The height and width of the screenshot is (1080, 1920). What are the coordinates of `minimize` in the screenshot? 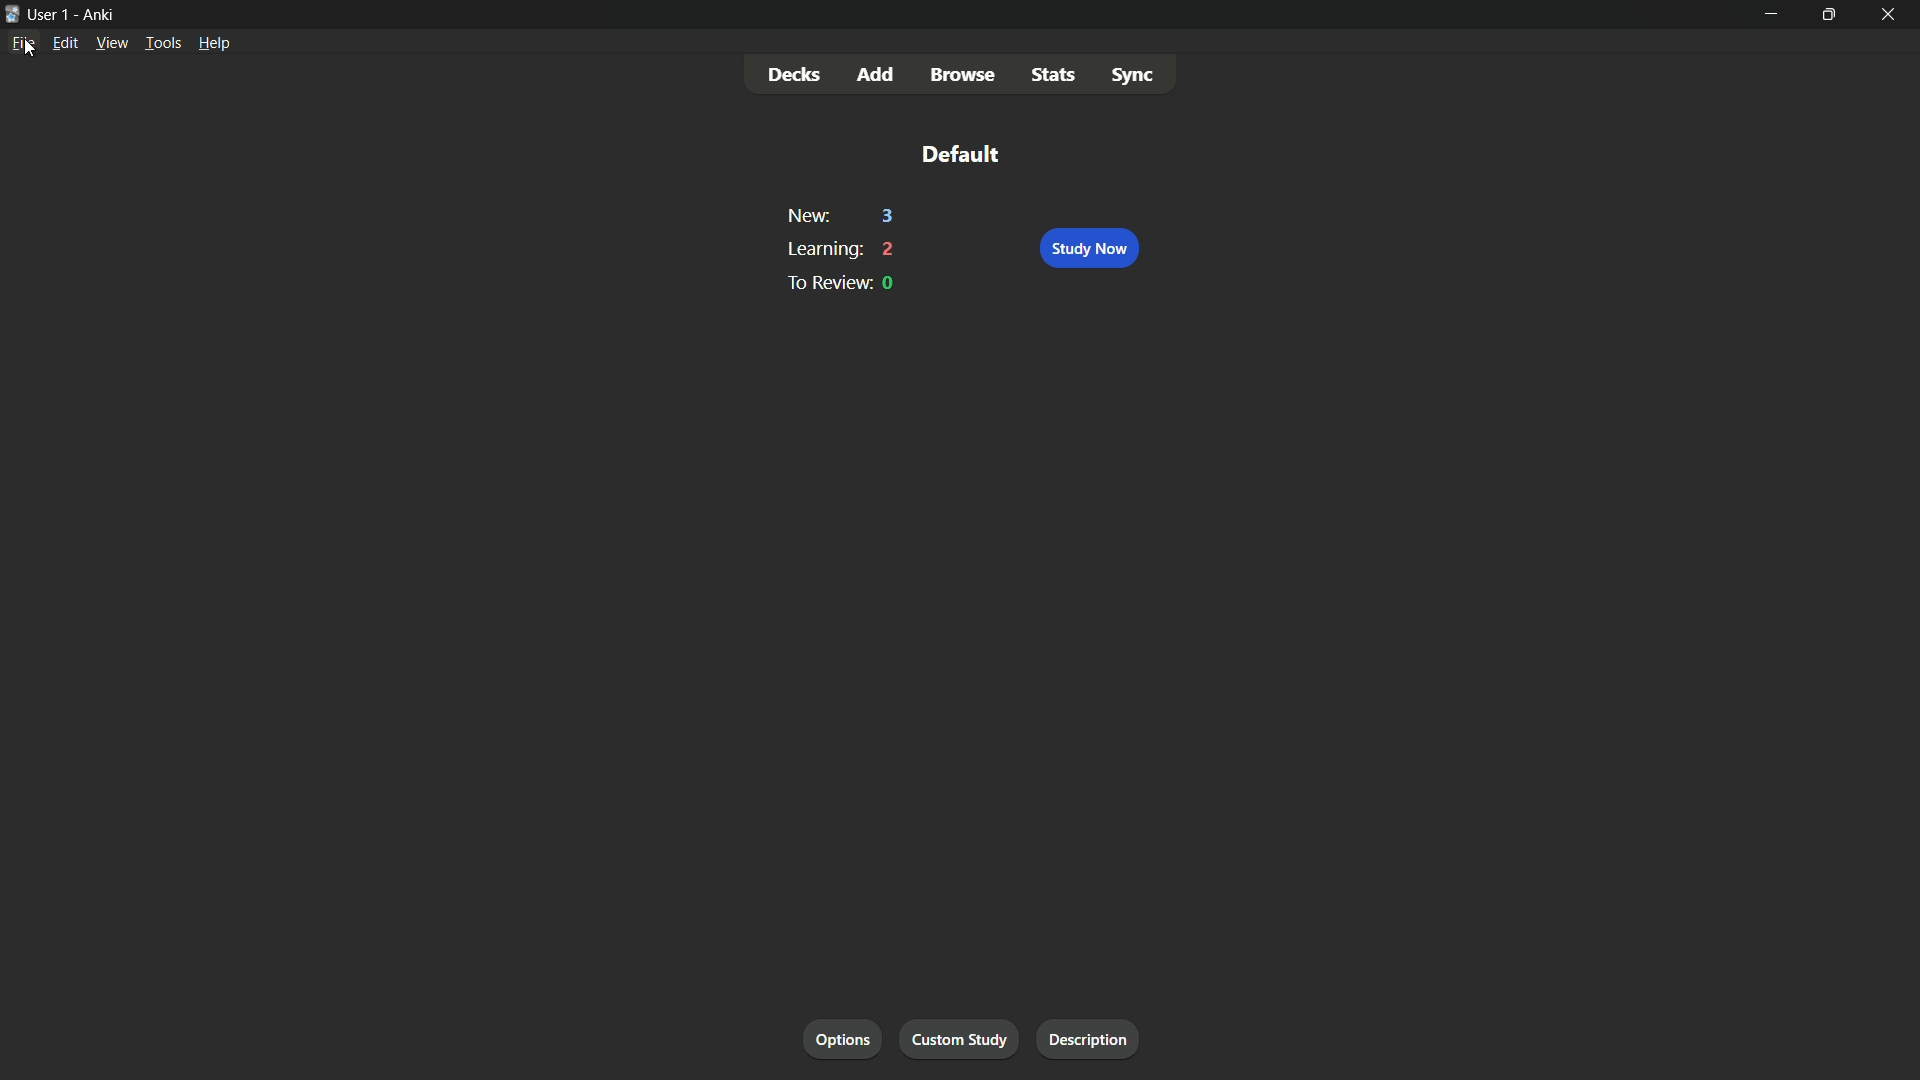 It's located at (1768, 13).